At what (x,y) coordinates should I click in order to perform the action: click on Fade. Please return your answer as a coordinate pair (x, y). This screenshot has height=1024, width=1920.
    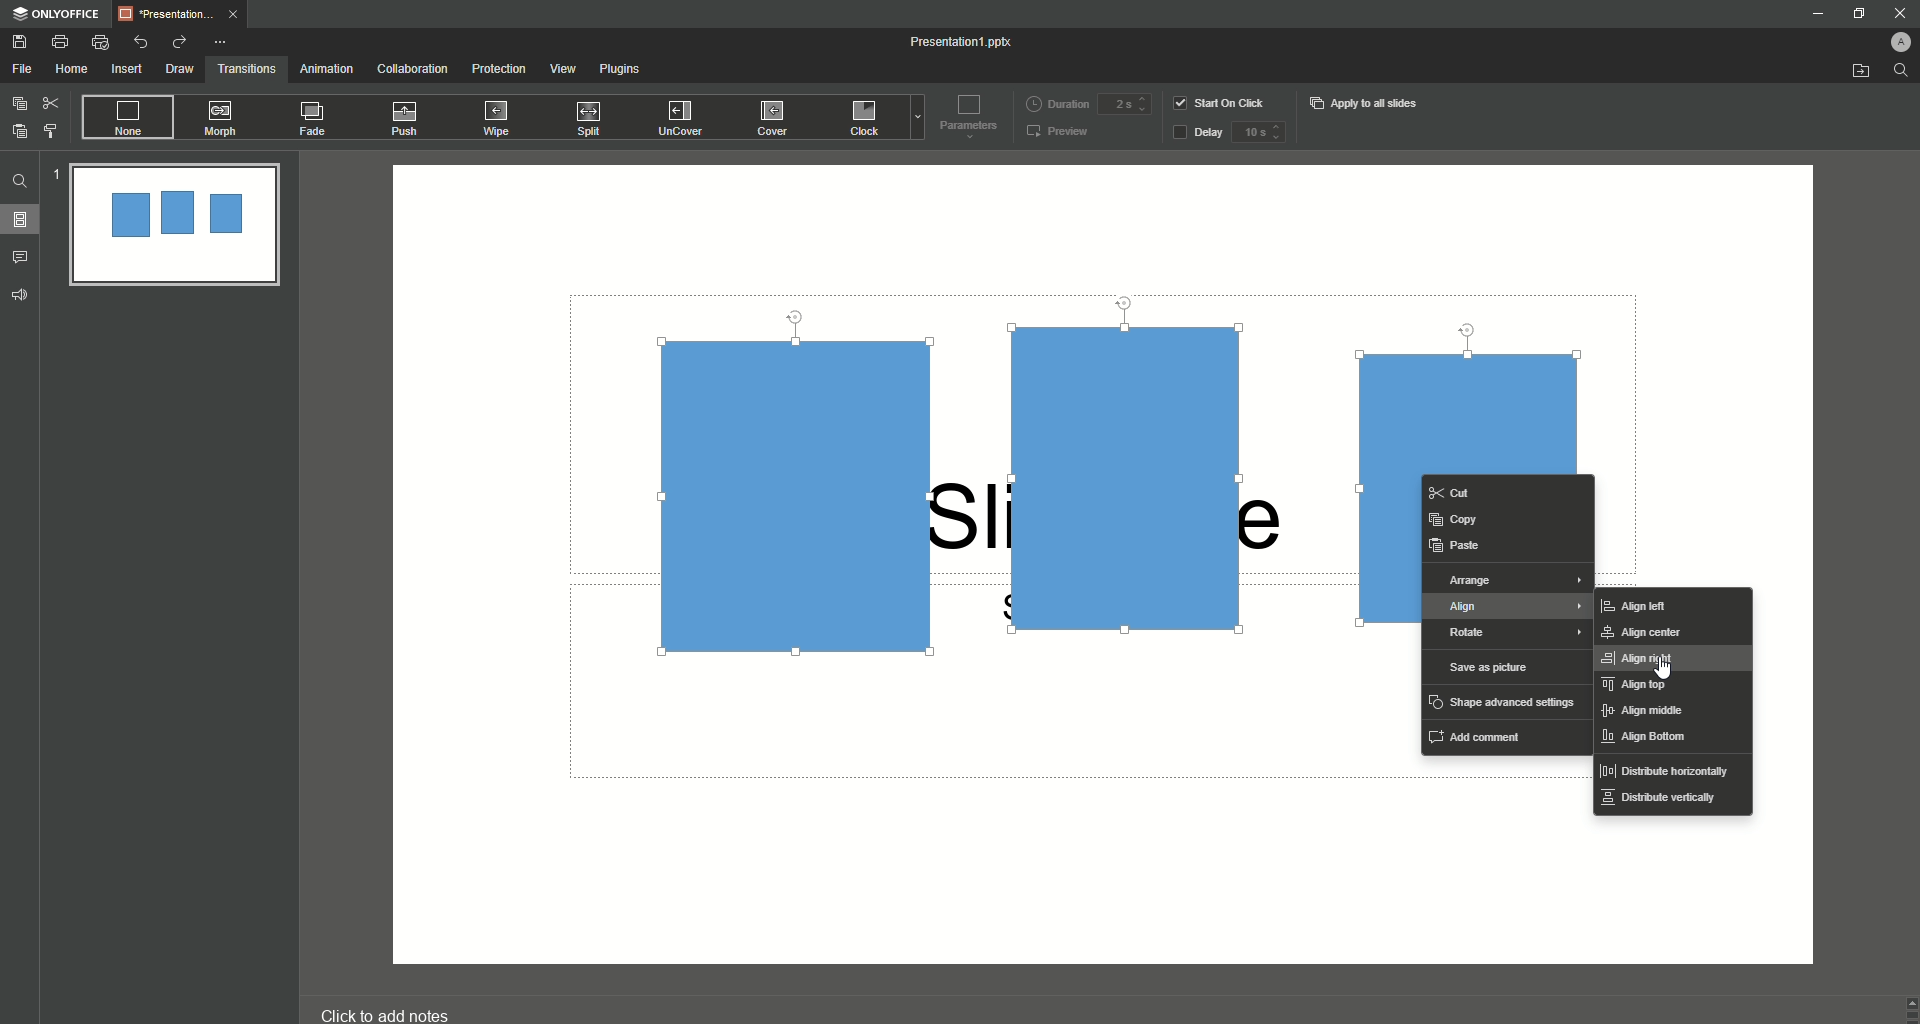
    Looking at the image, I should click on (314, 122).